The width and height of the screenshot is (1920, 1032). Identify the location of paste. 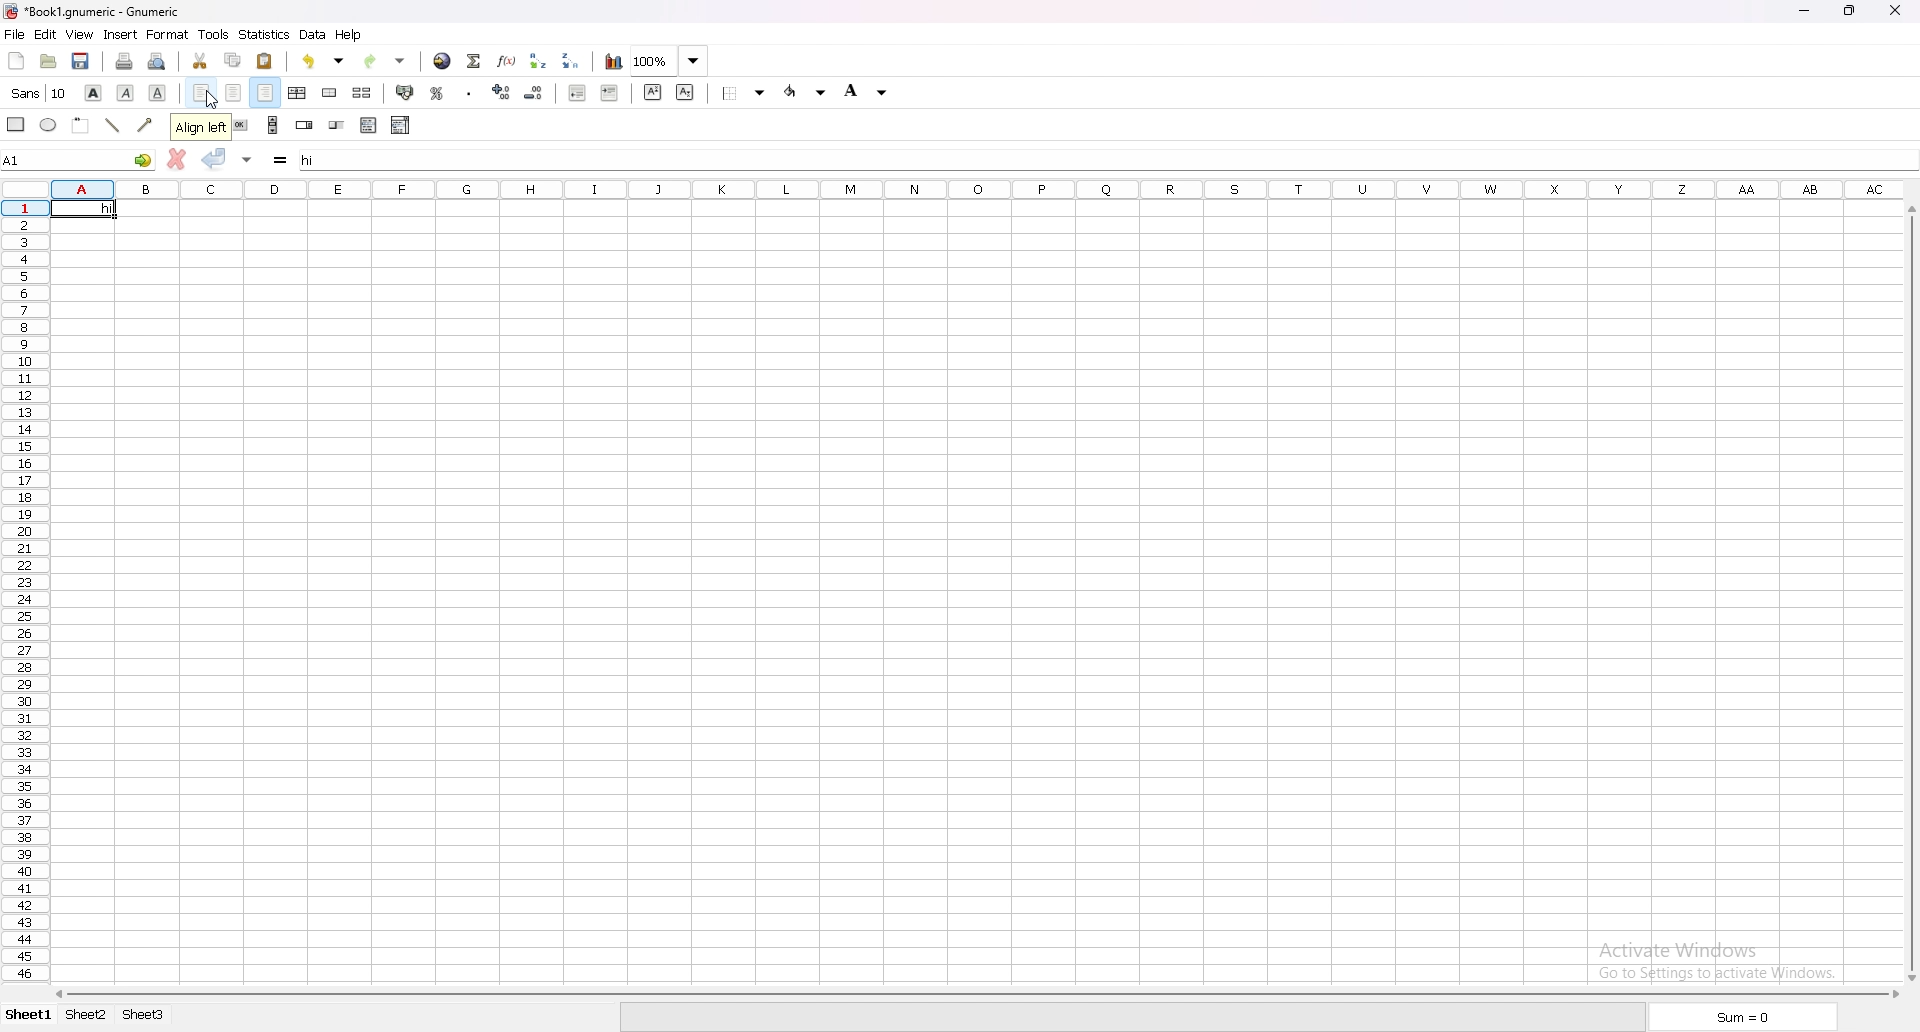
(265, 60).